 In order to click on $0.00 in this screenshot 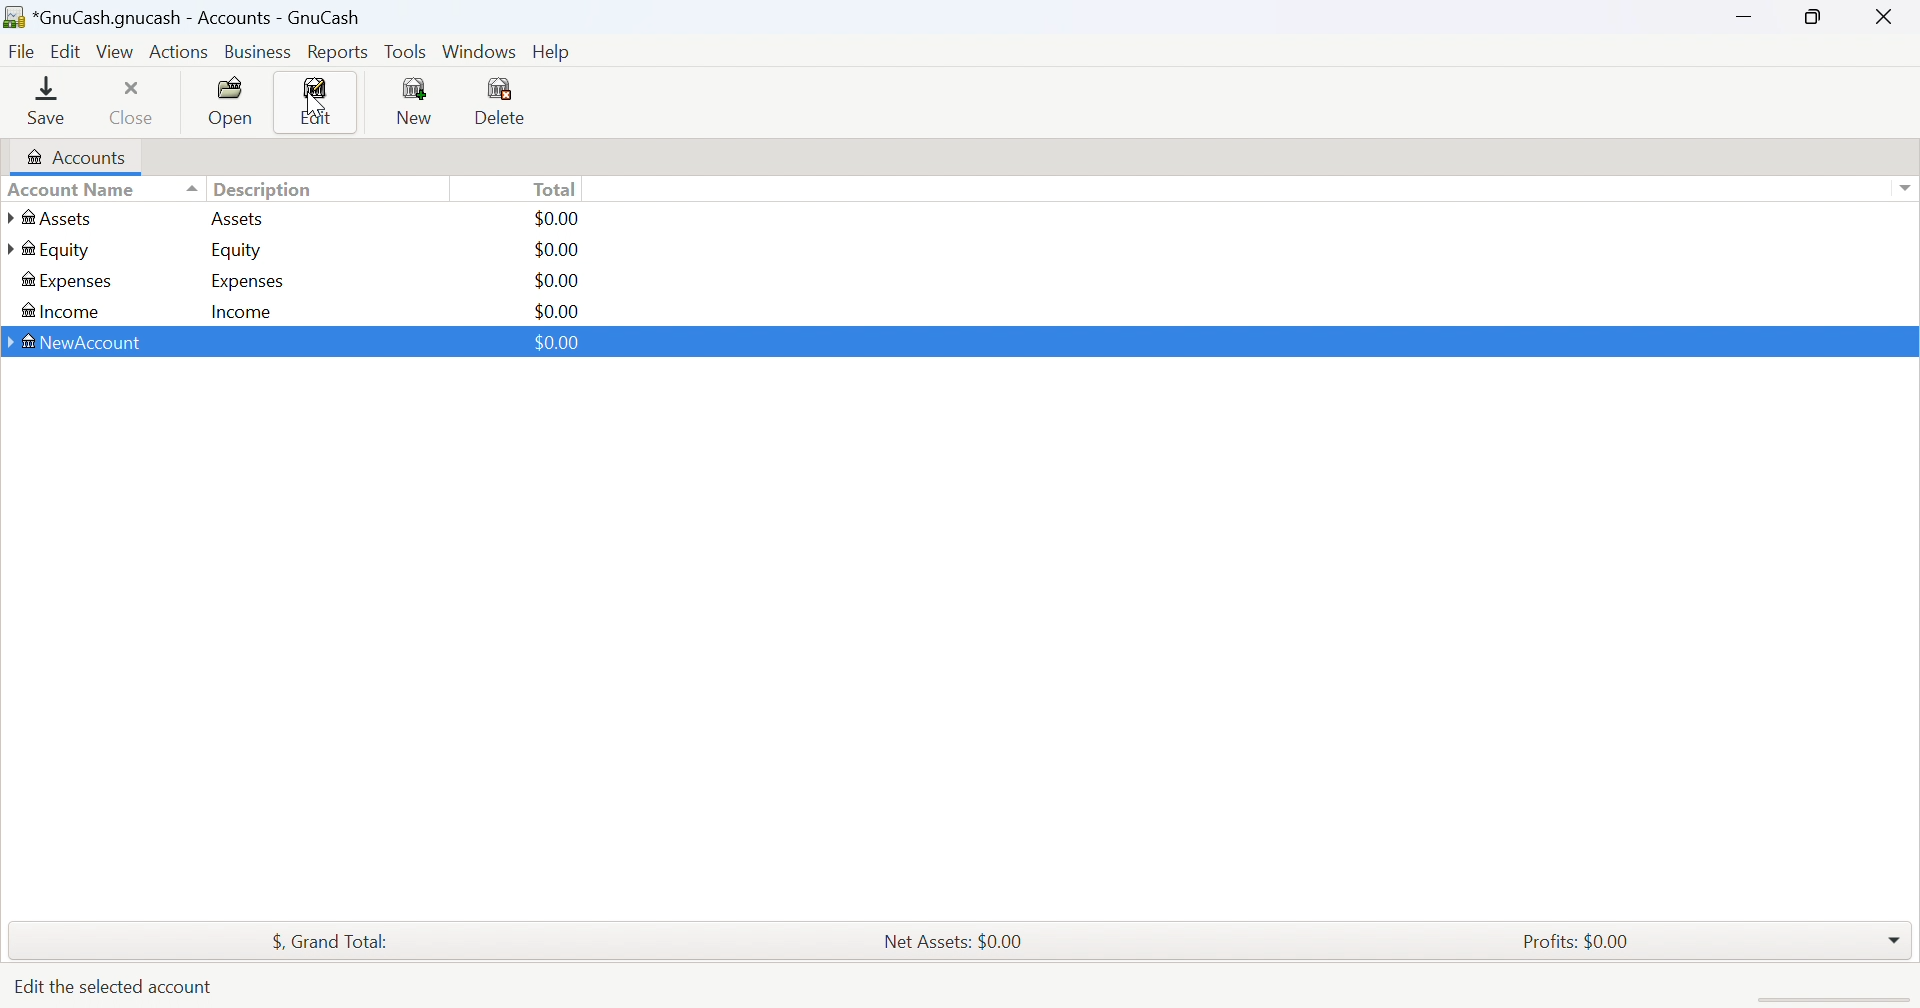, I will do `click(557, 343)`.